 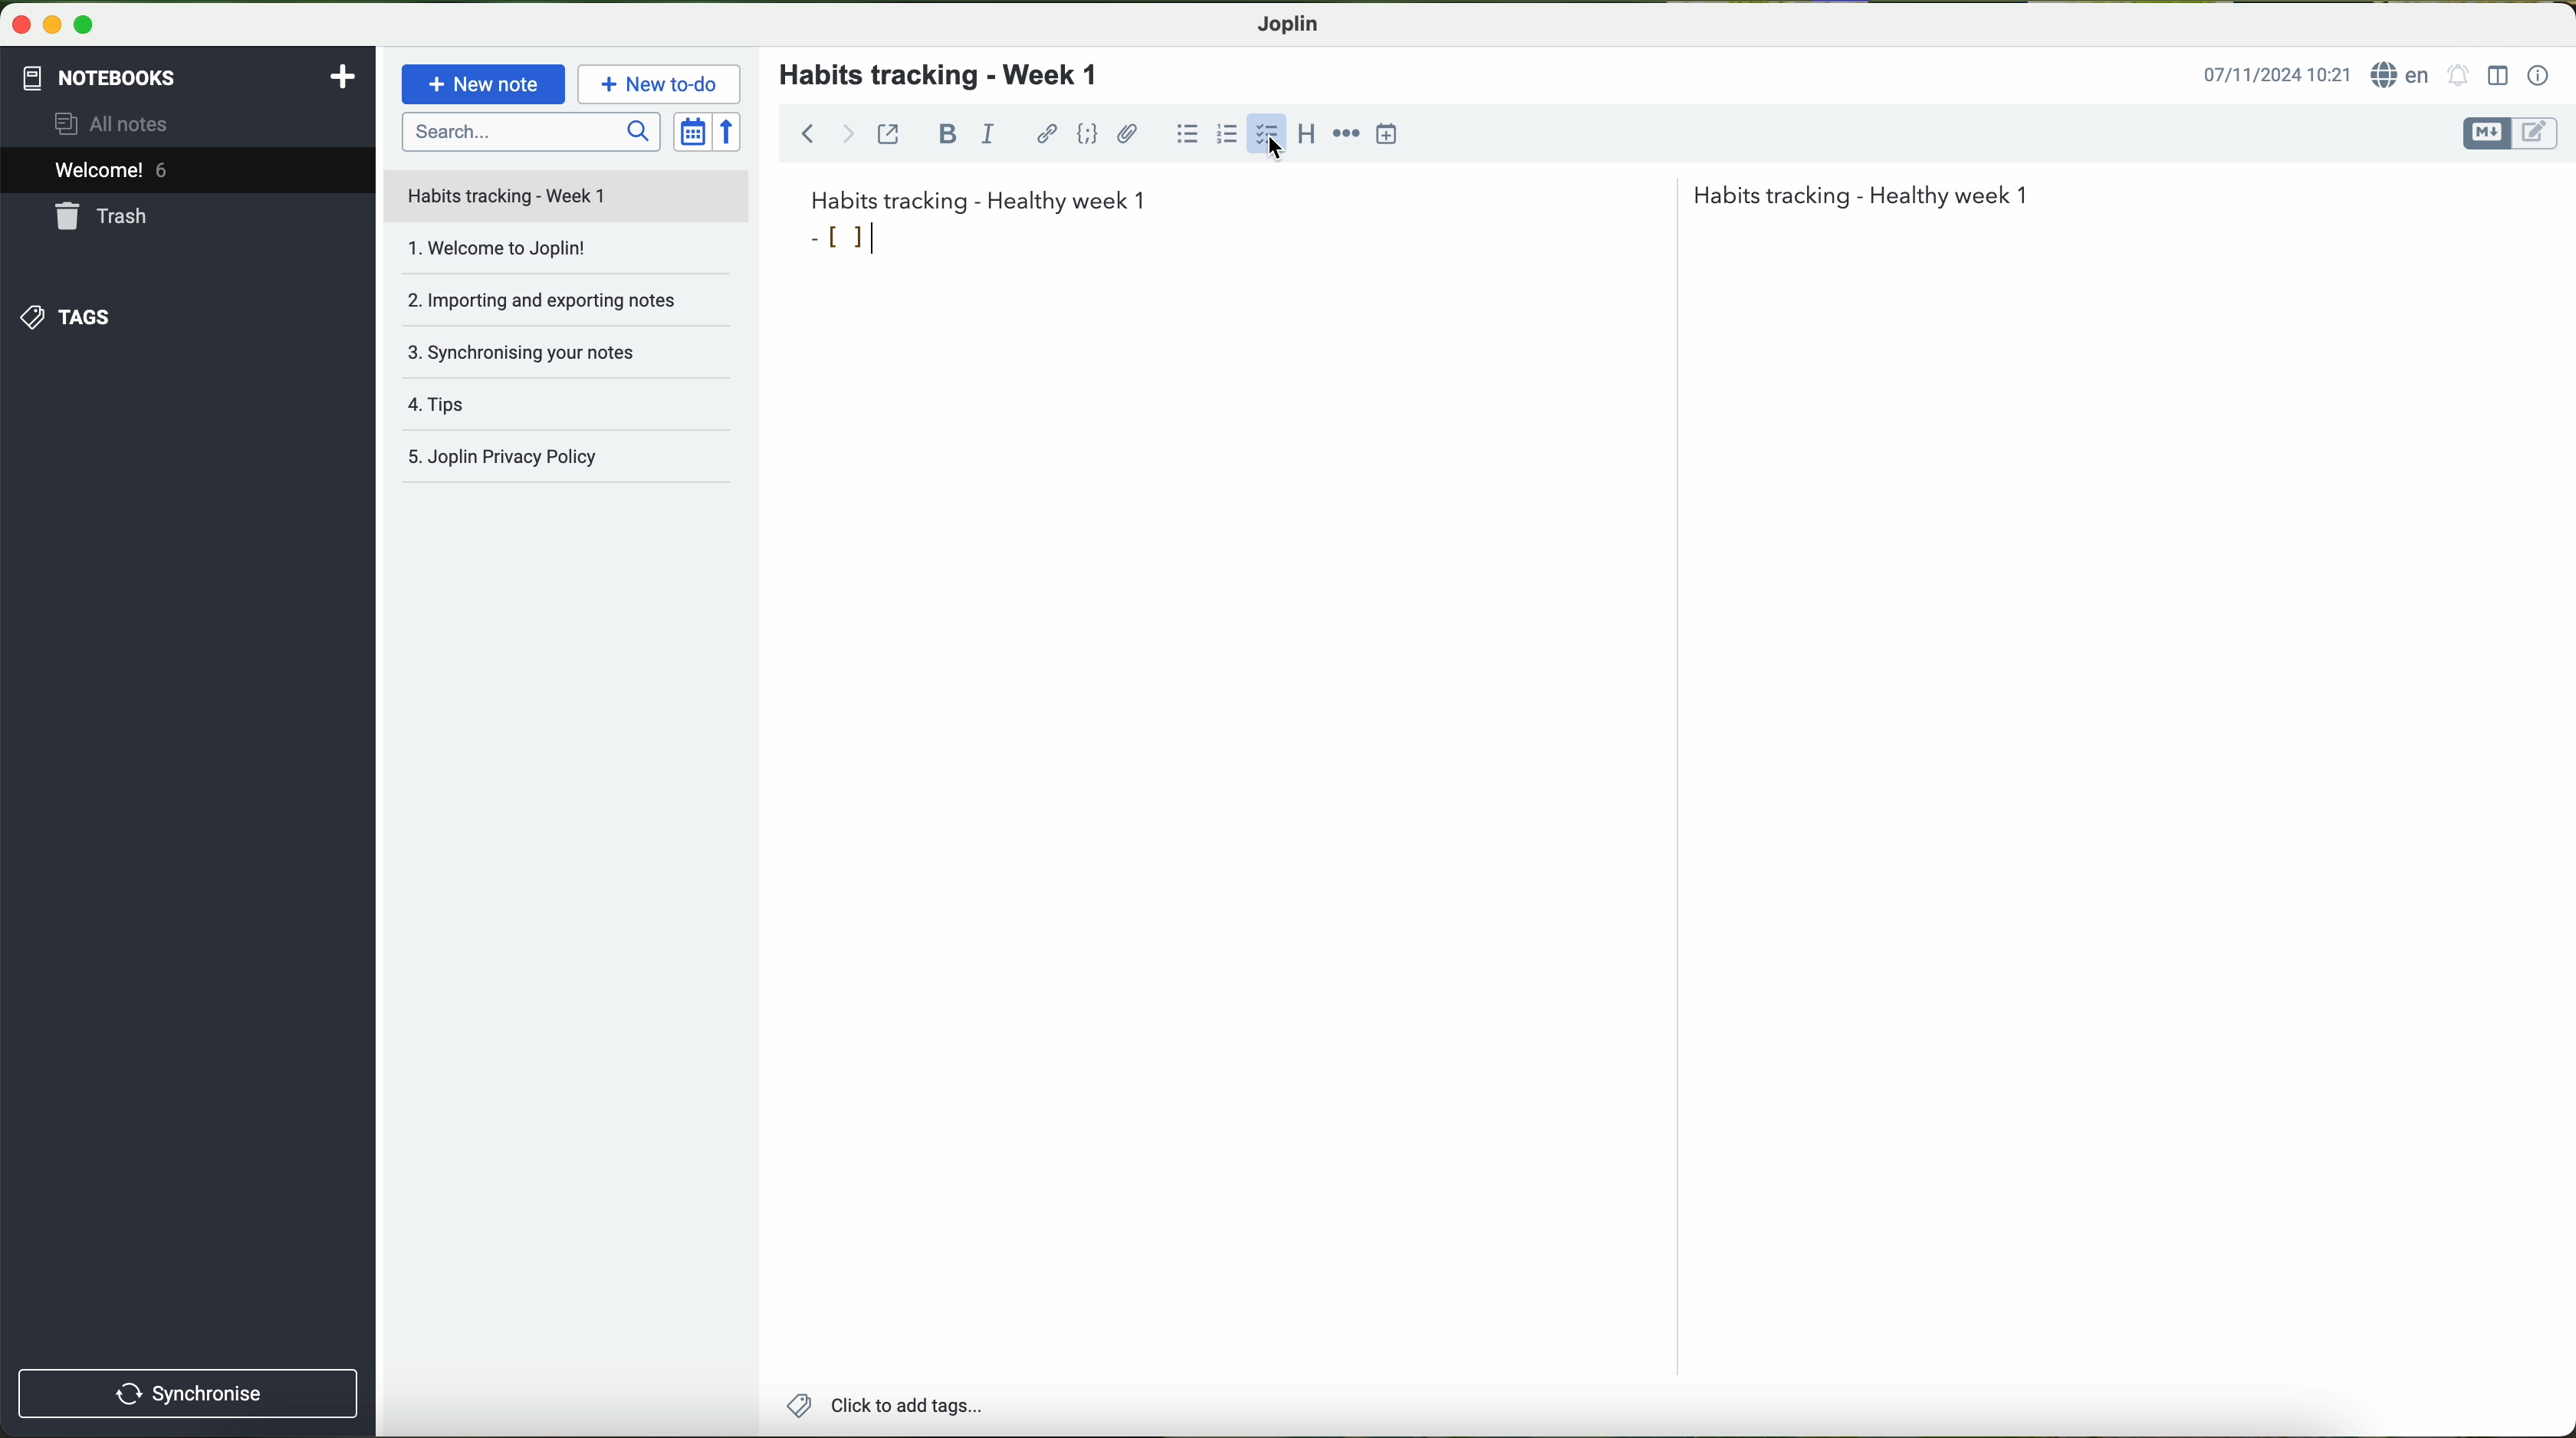 I want to click on toggle external editing, so click(x=888, y=133).